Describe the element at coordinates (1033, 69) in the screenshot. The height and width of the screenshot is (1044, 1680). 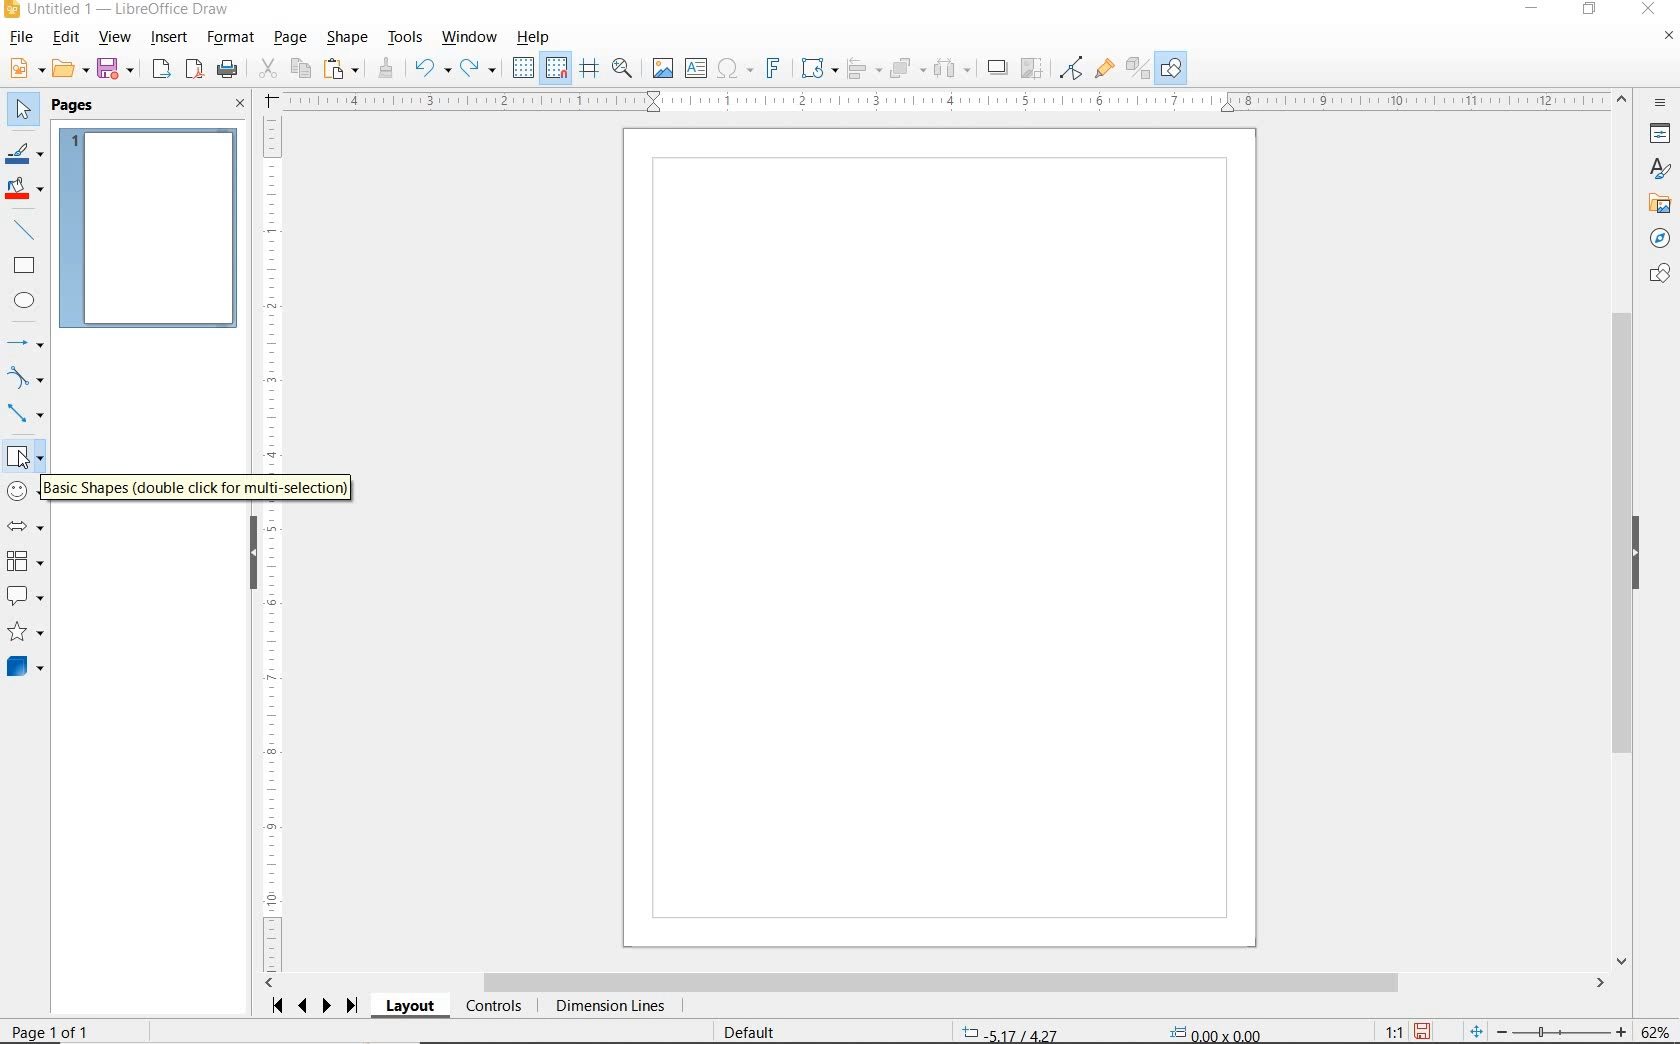
I see `CROP IMAGE` at that location.